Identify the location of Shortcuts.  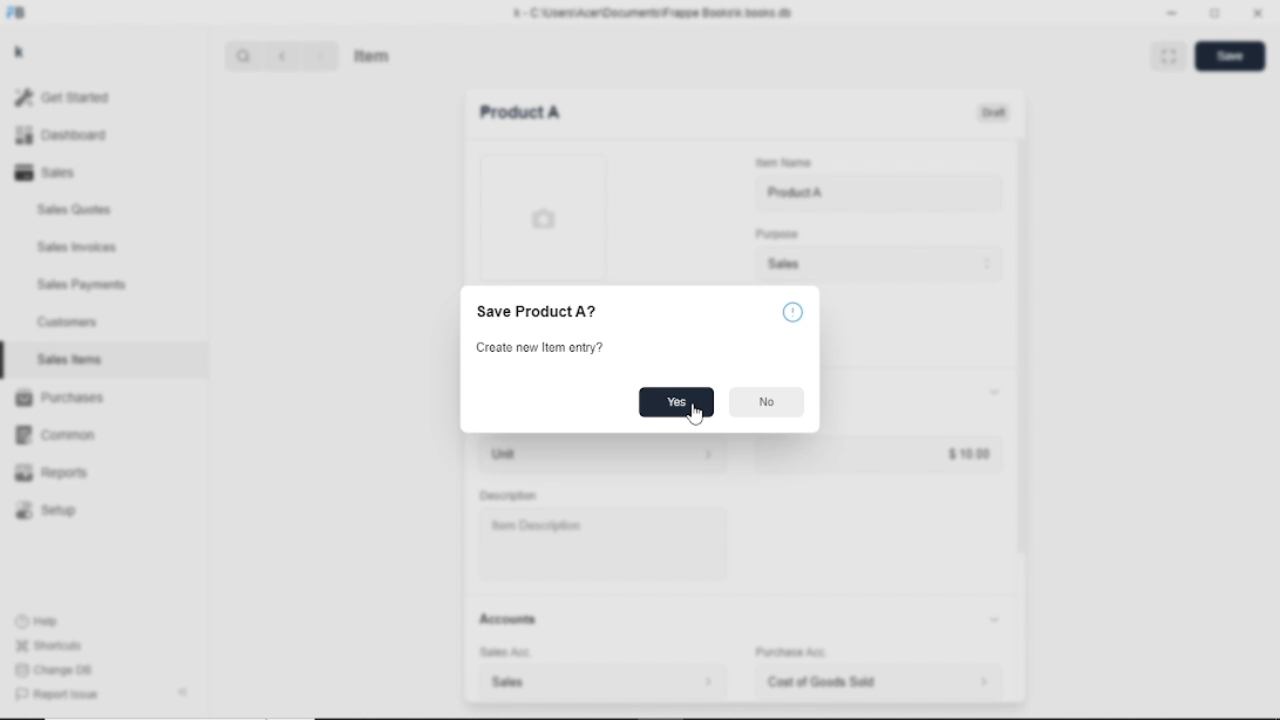
(51, 647).